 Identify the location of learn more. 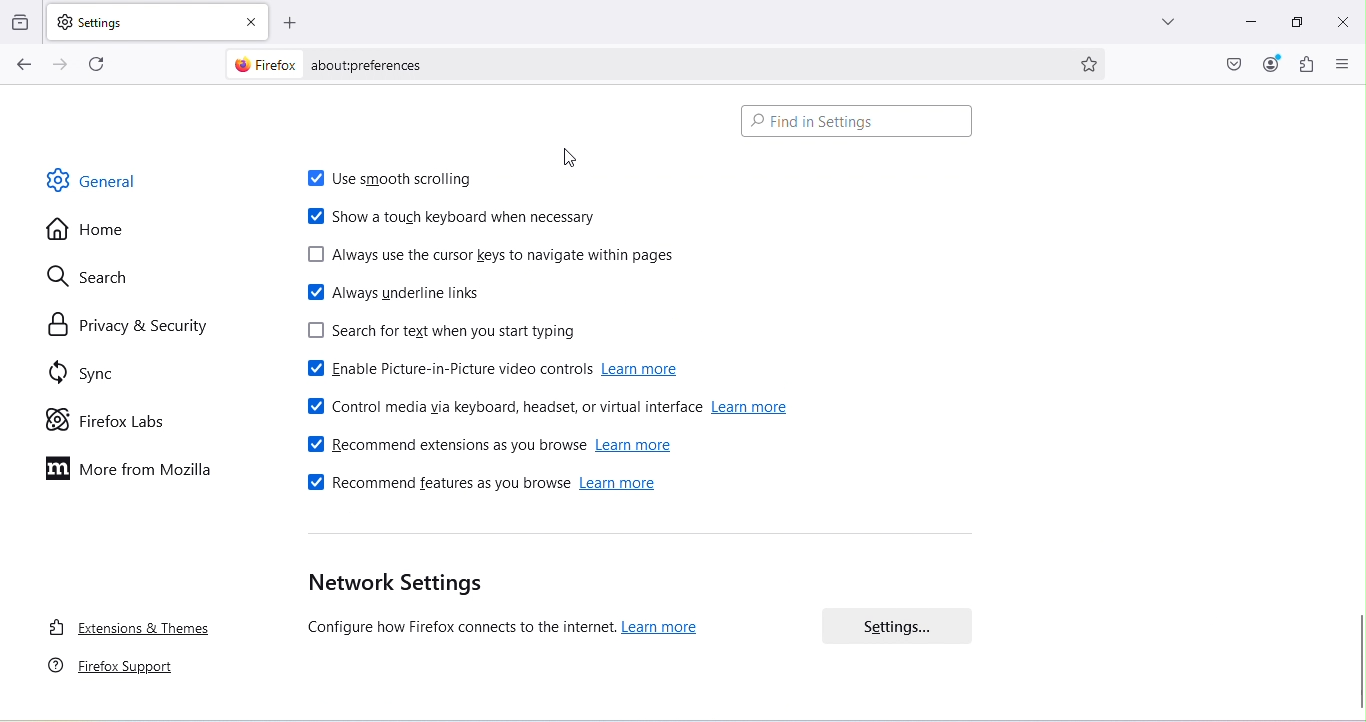
(623, 485).